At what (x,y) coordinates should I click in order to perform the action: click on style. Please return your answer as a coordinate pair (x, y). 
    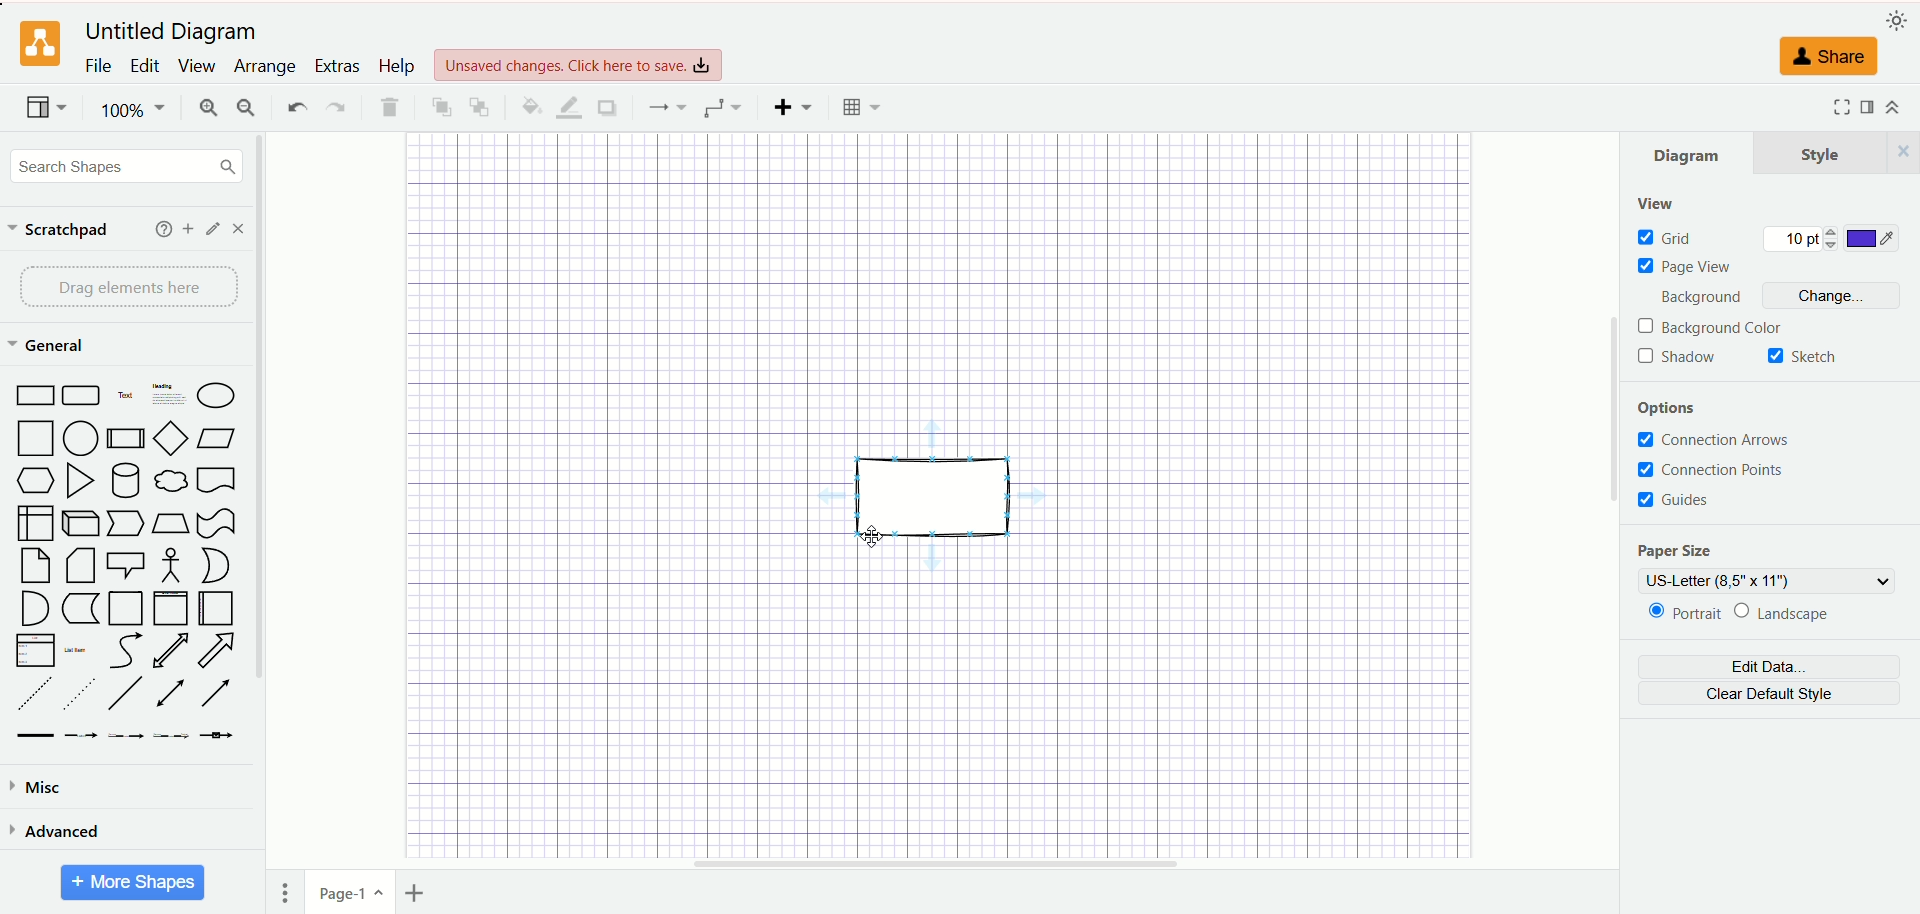
    Looking at the image, I should click on (1838, 152).